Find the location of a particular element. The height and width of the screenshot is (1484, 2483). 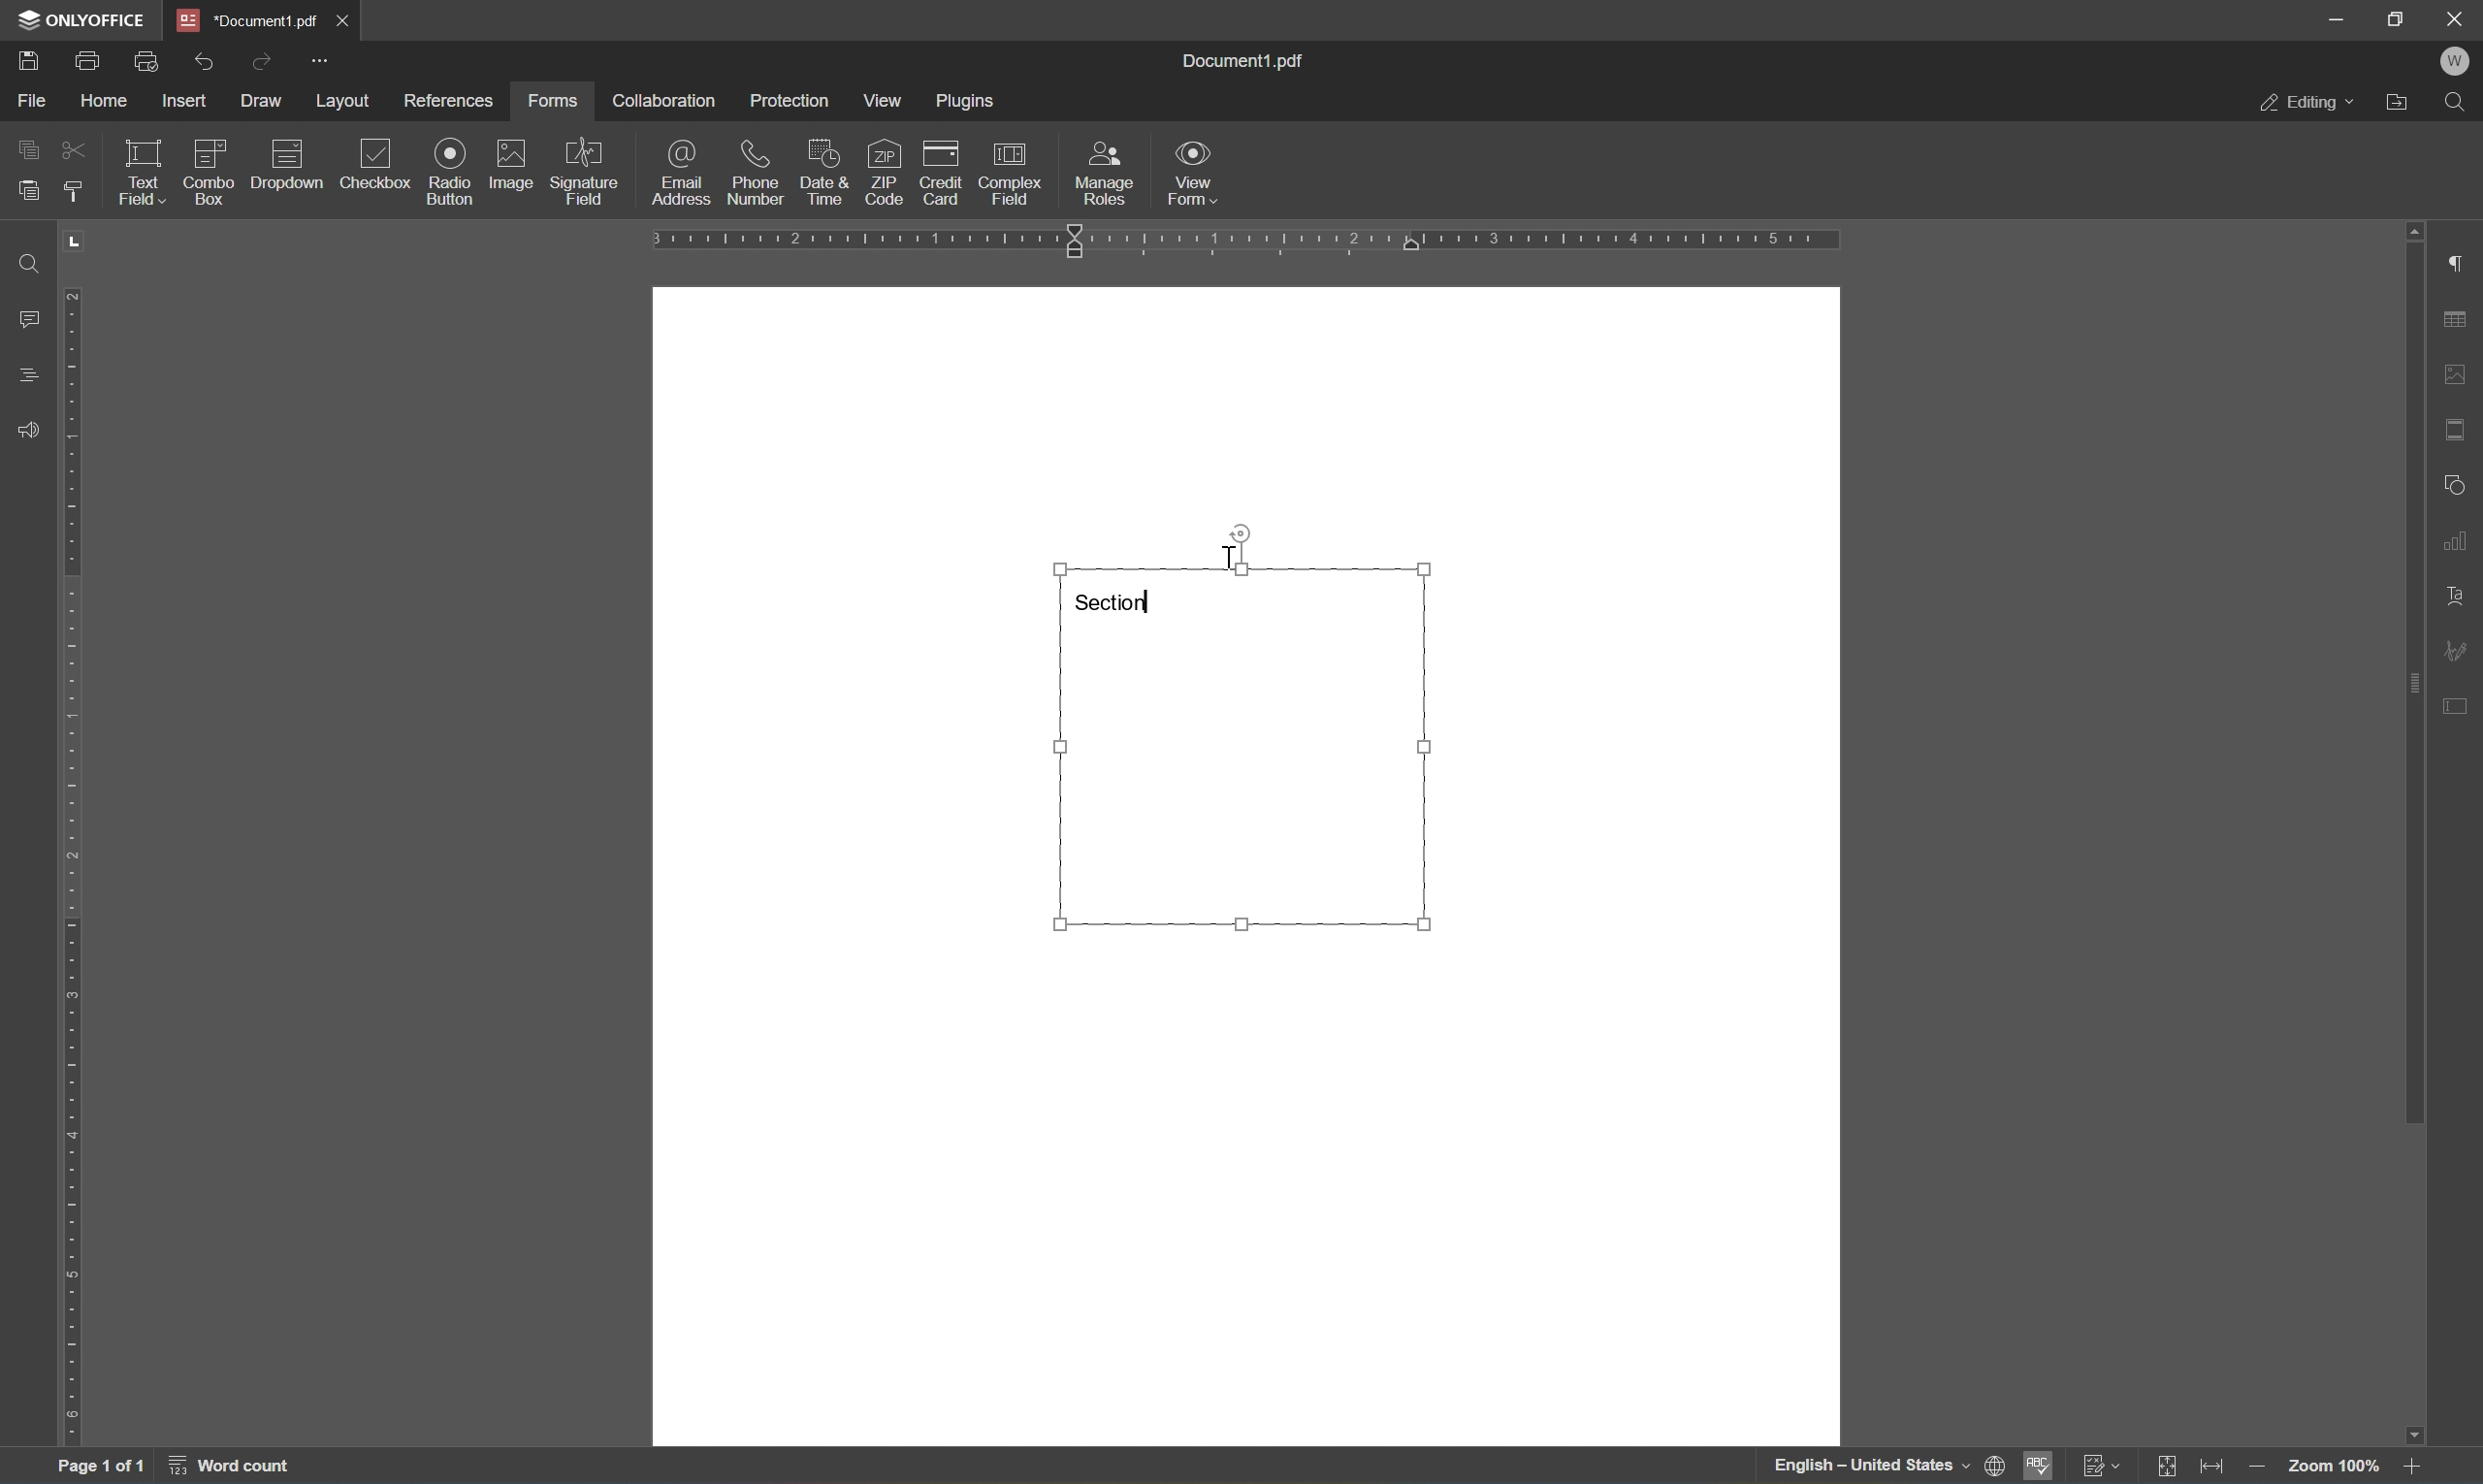

form settings is located at coordinates (2461, 704).